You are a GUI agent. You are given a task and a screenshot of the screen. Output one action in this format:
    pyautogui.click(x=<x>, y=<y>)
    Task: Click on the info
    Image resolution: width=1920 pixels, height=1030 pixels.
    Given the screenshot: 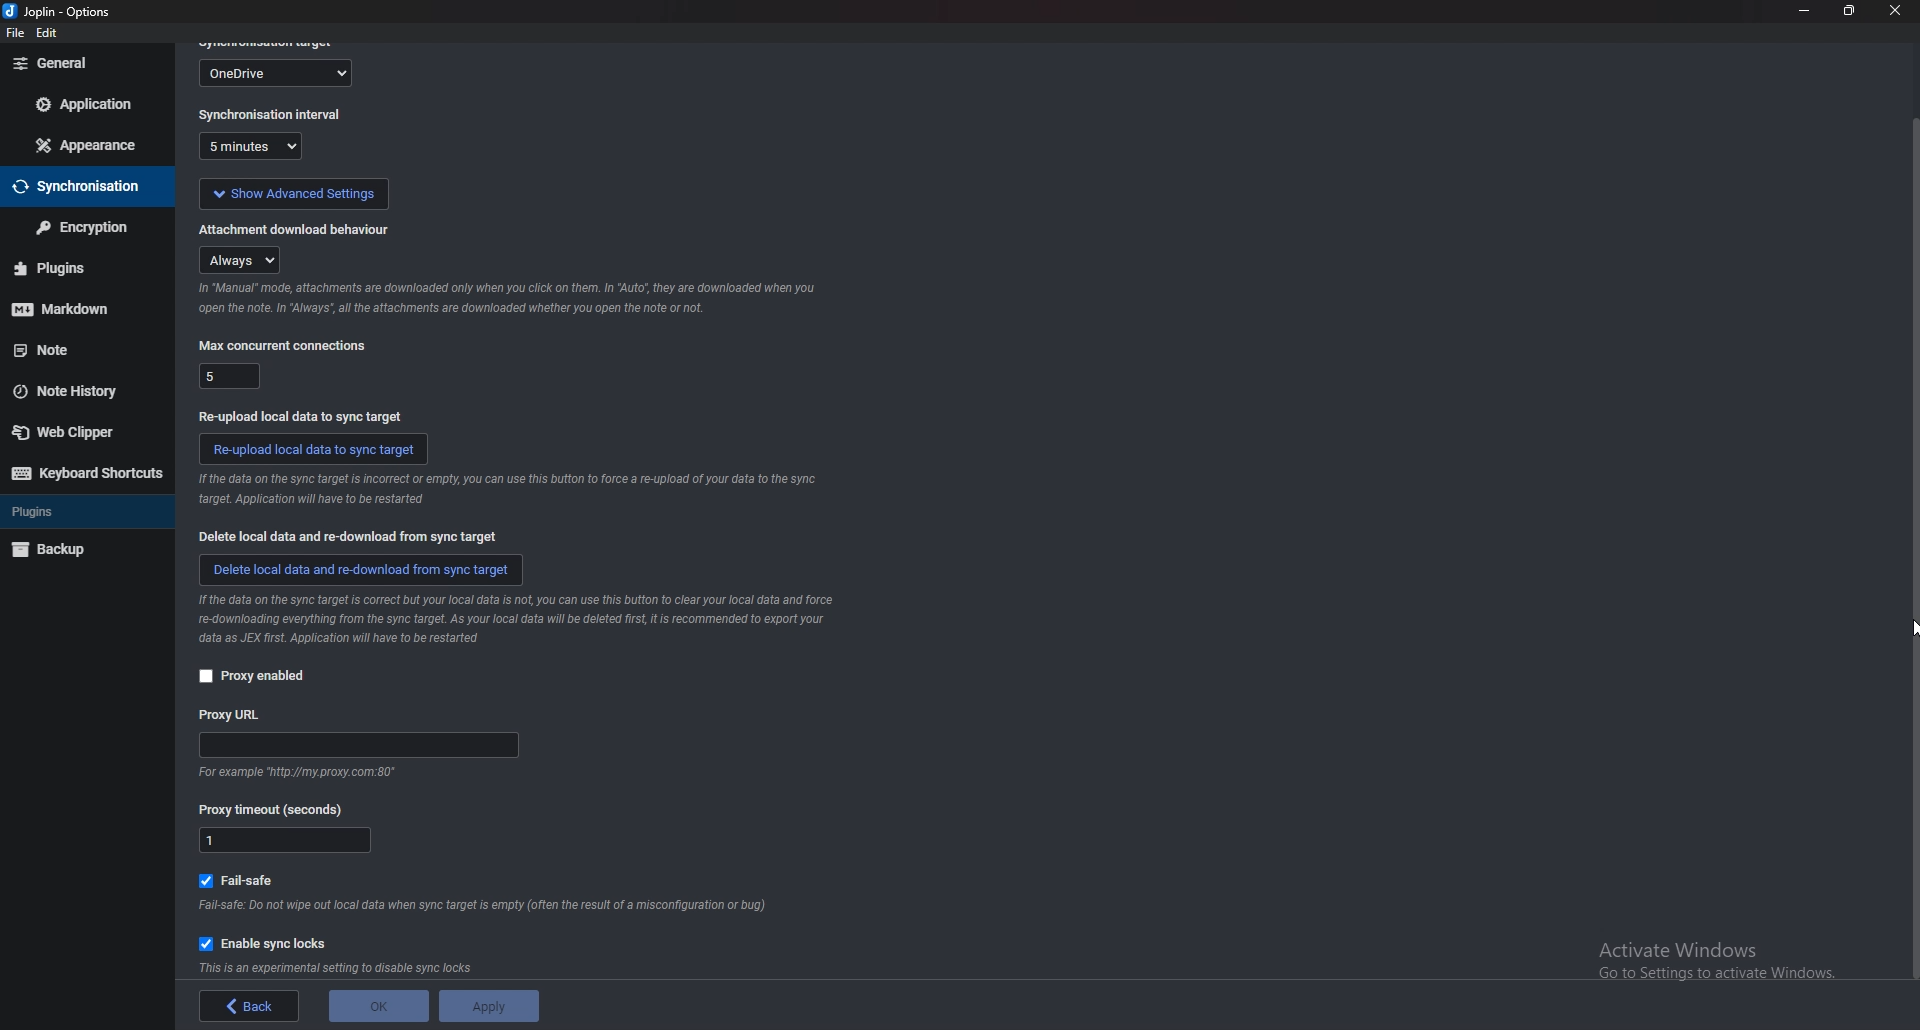 What is the action you would take?
    pyautogui.click(x=506, y=299)
    